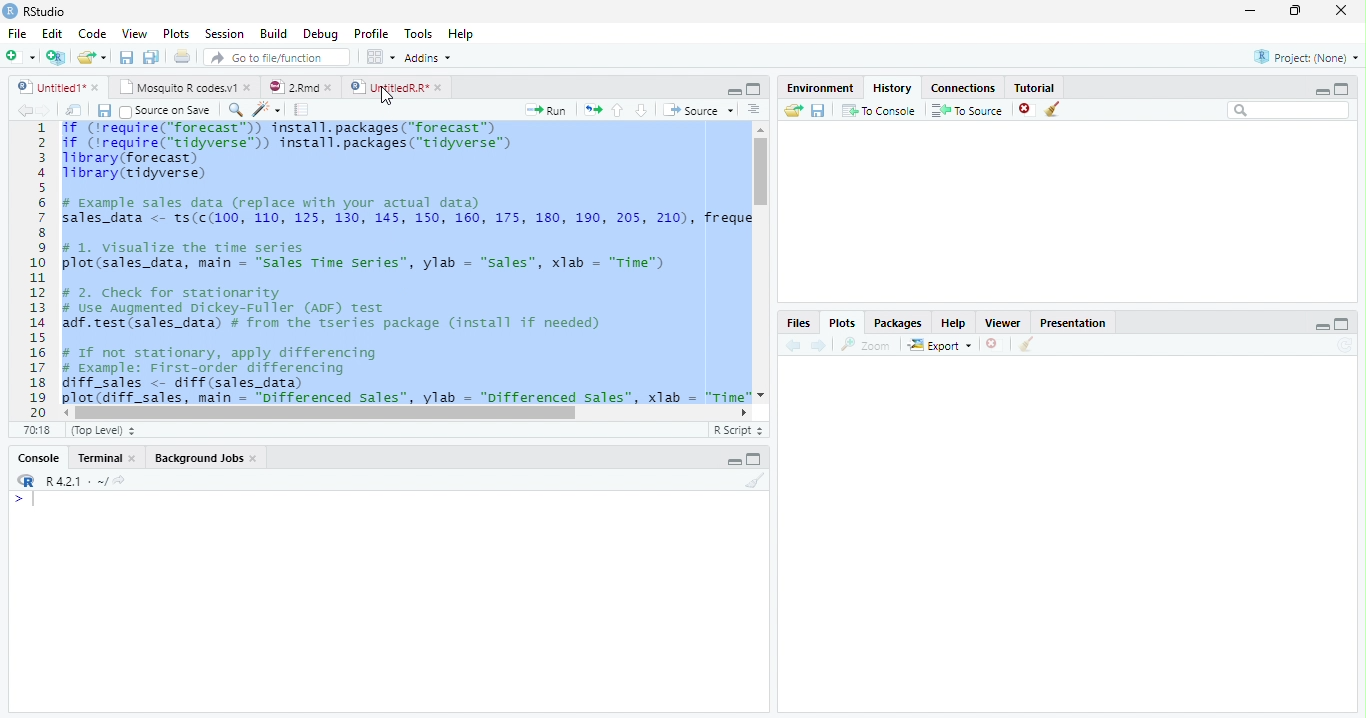 The width and height of the screenshot is (1366, 718). What do you see at coordinates (893, 88) in the screenshot?
I see `History` at bounding box center [893, 88].